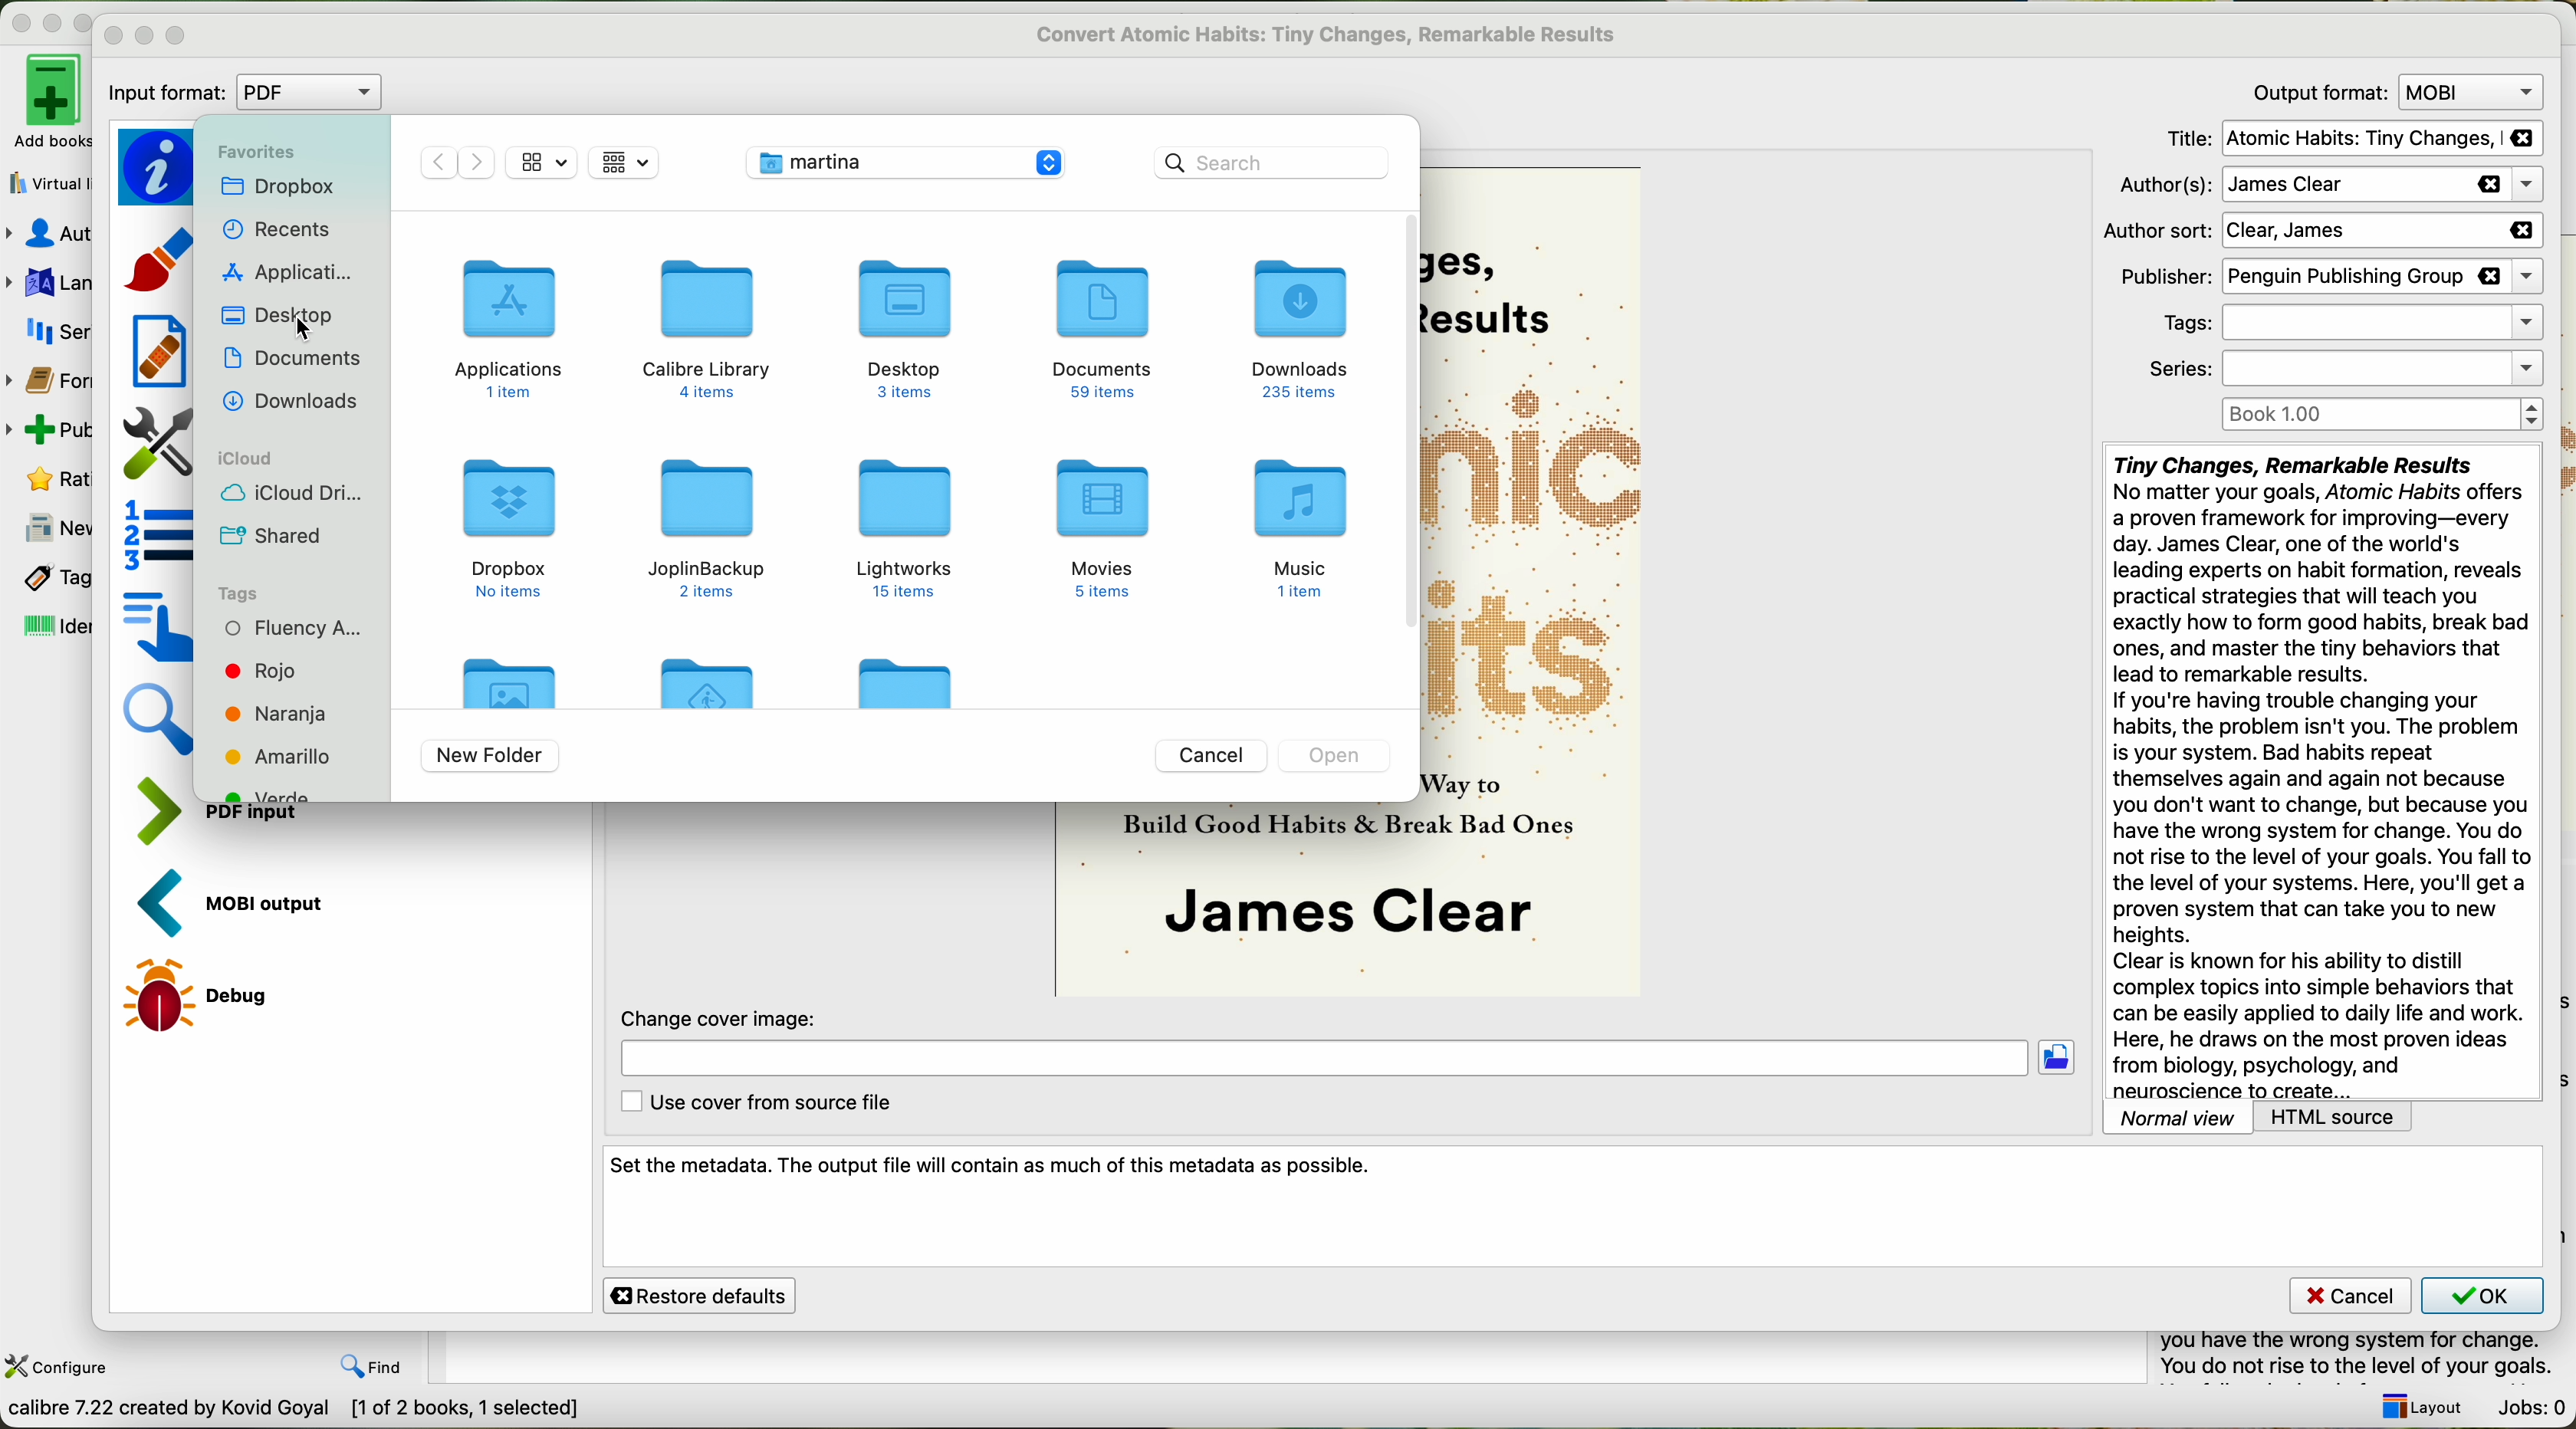 The image size is (2576, 1429). What do you see at coordinates (156, 443) in the screenshot?
I see `page setup` at bounding box center [156, 443].